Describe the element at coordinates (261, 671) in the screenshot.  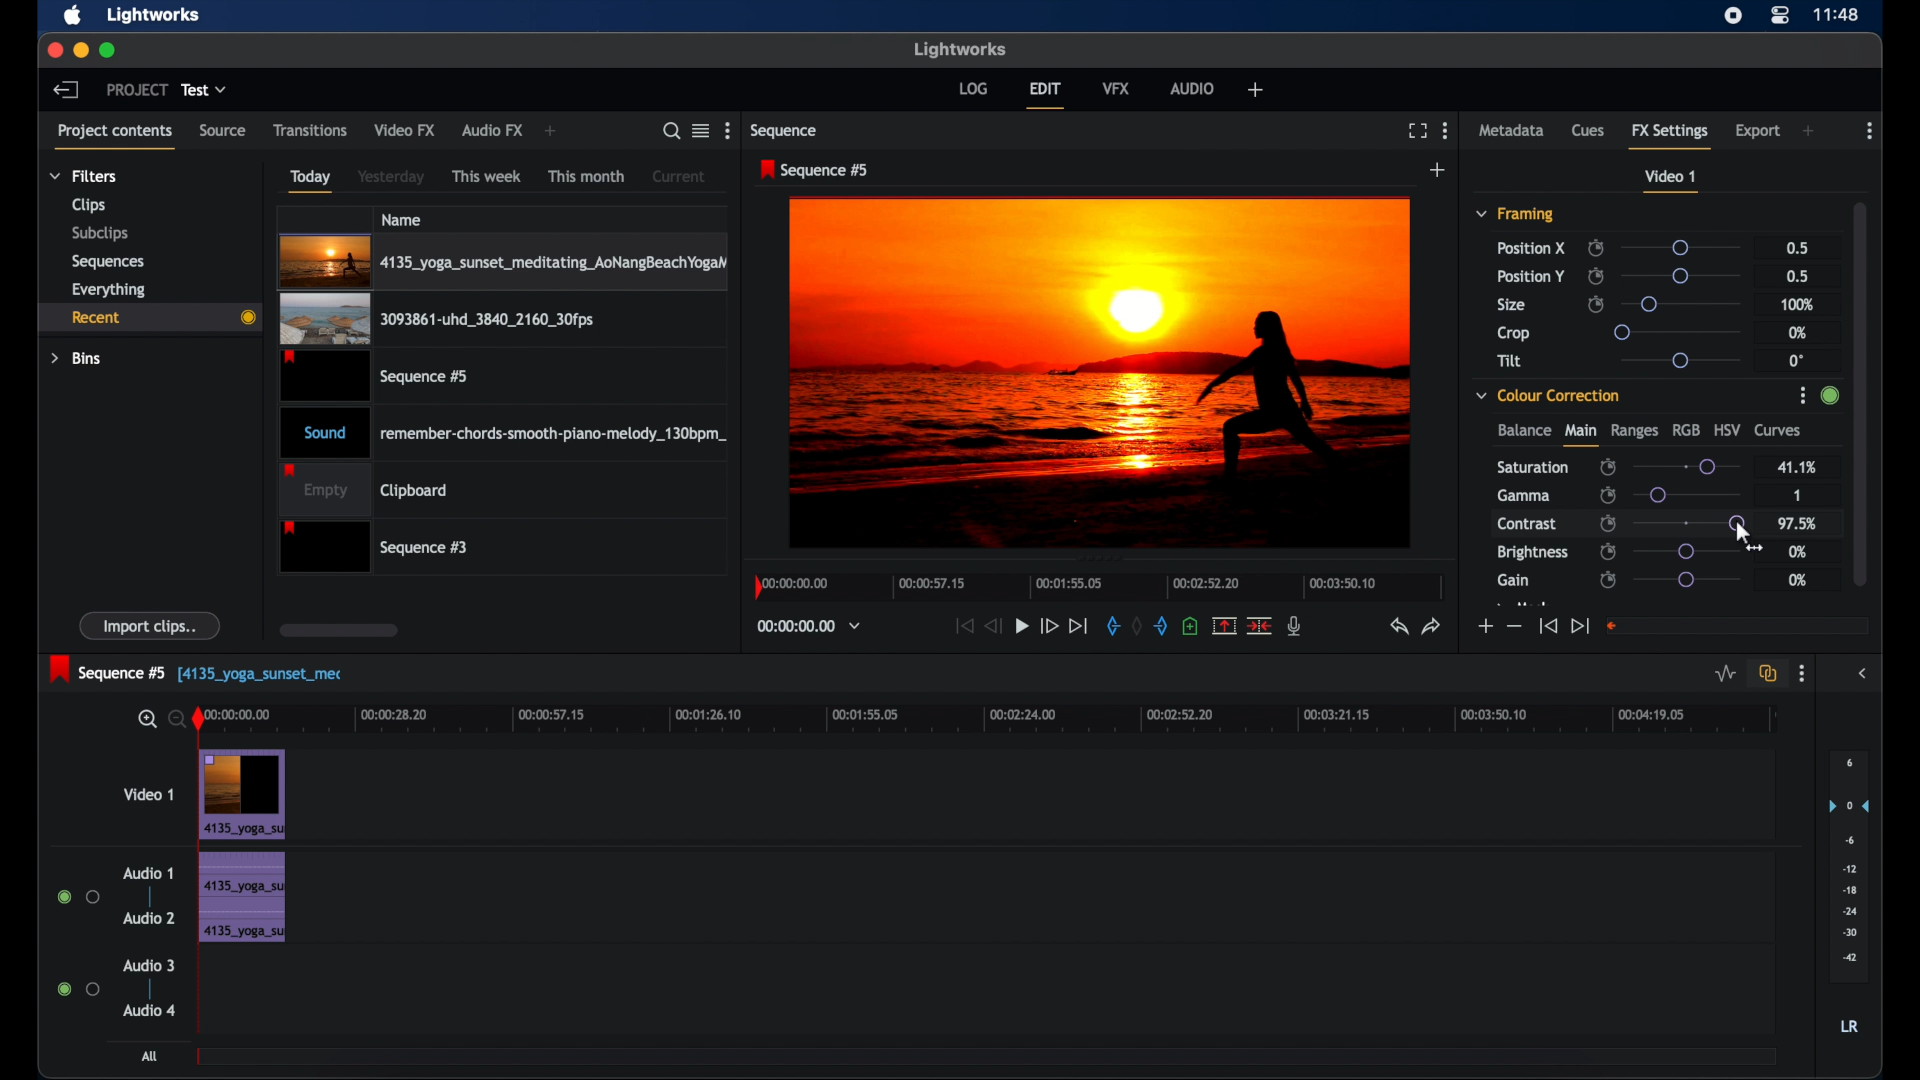
I see `text` at that location.